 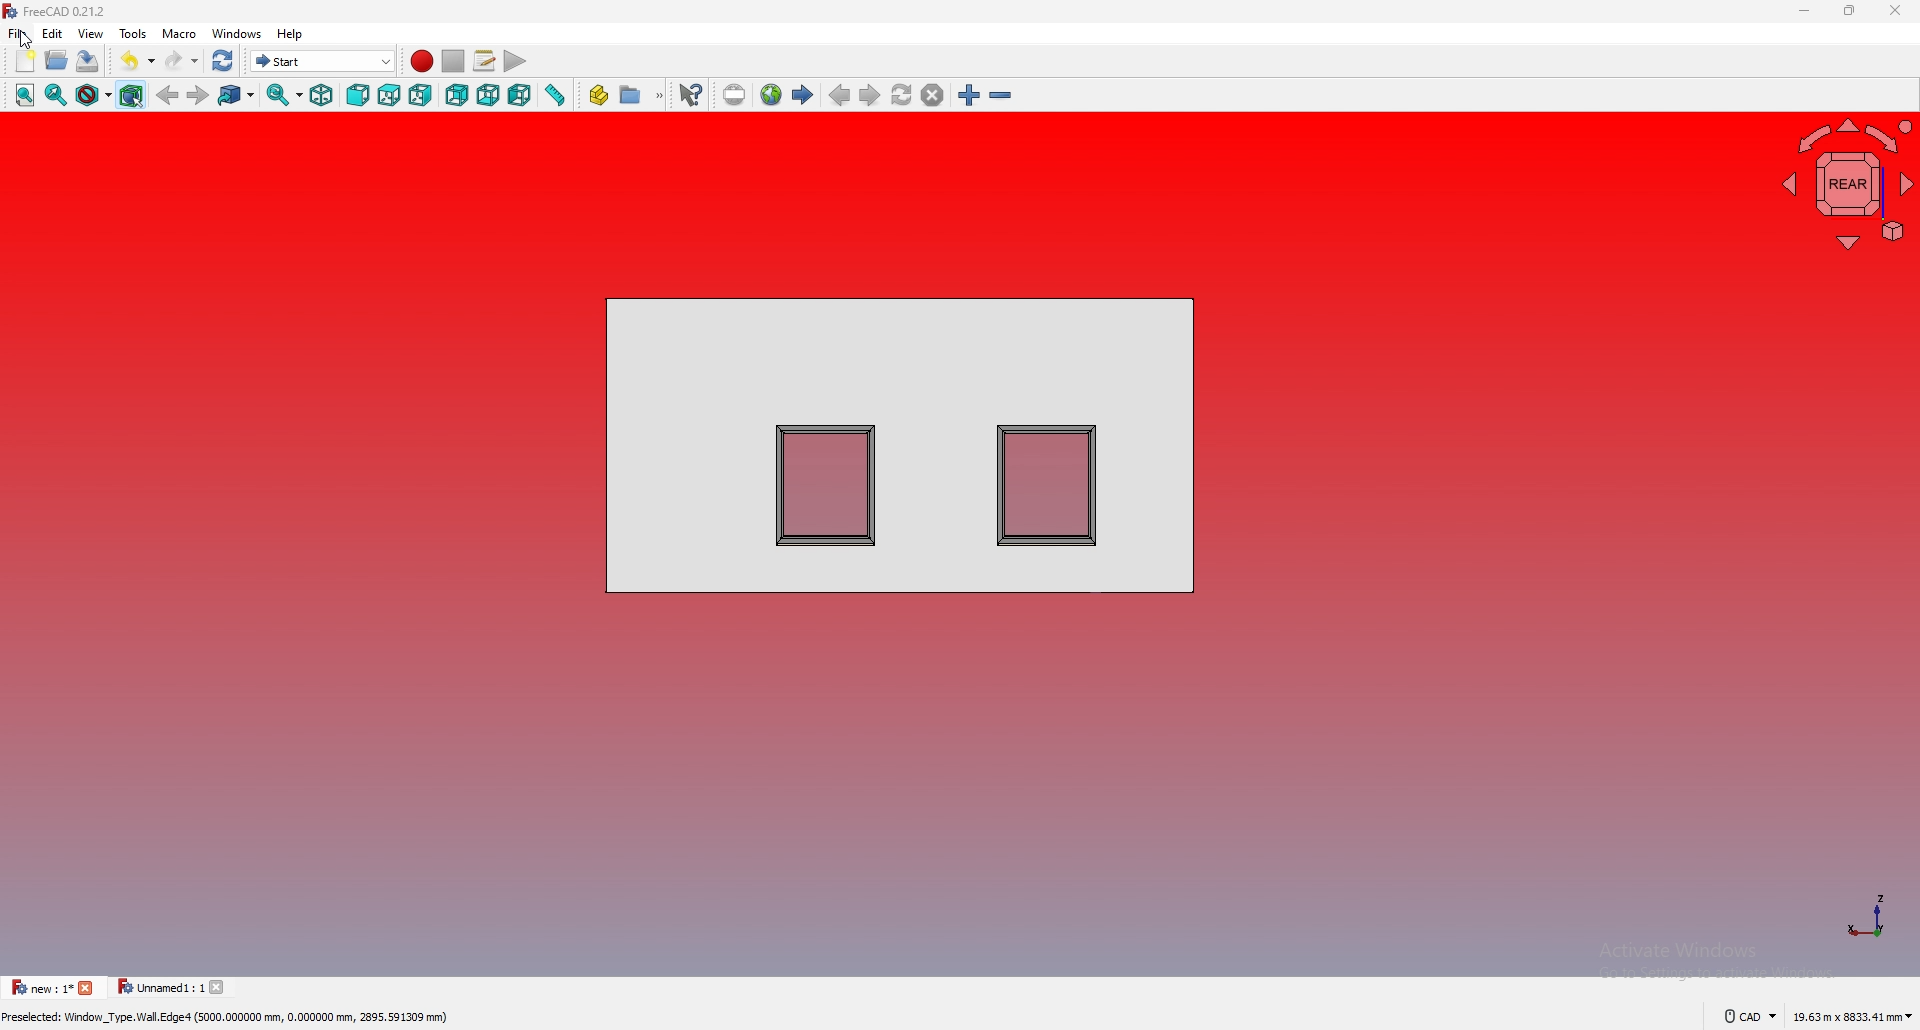 I want to click on back, so click(x=457, y=95).